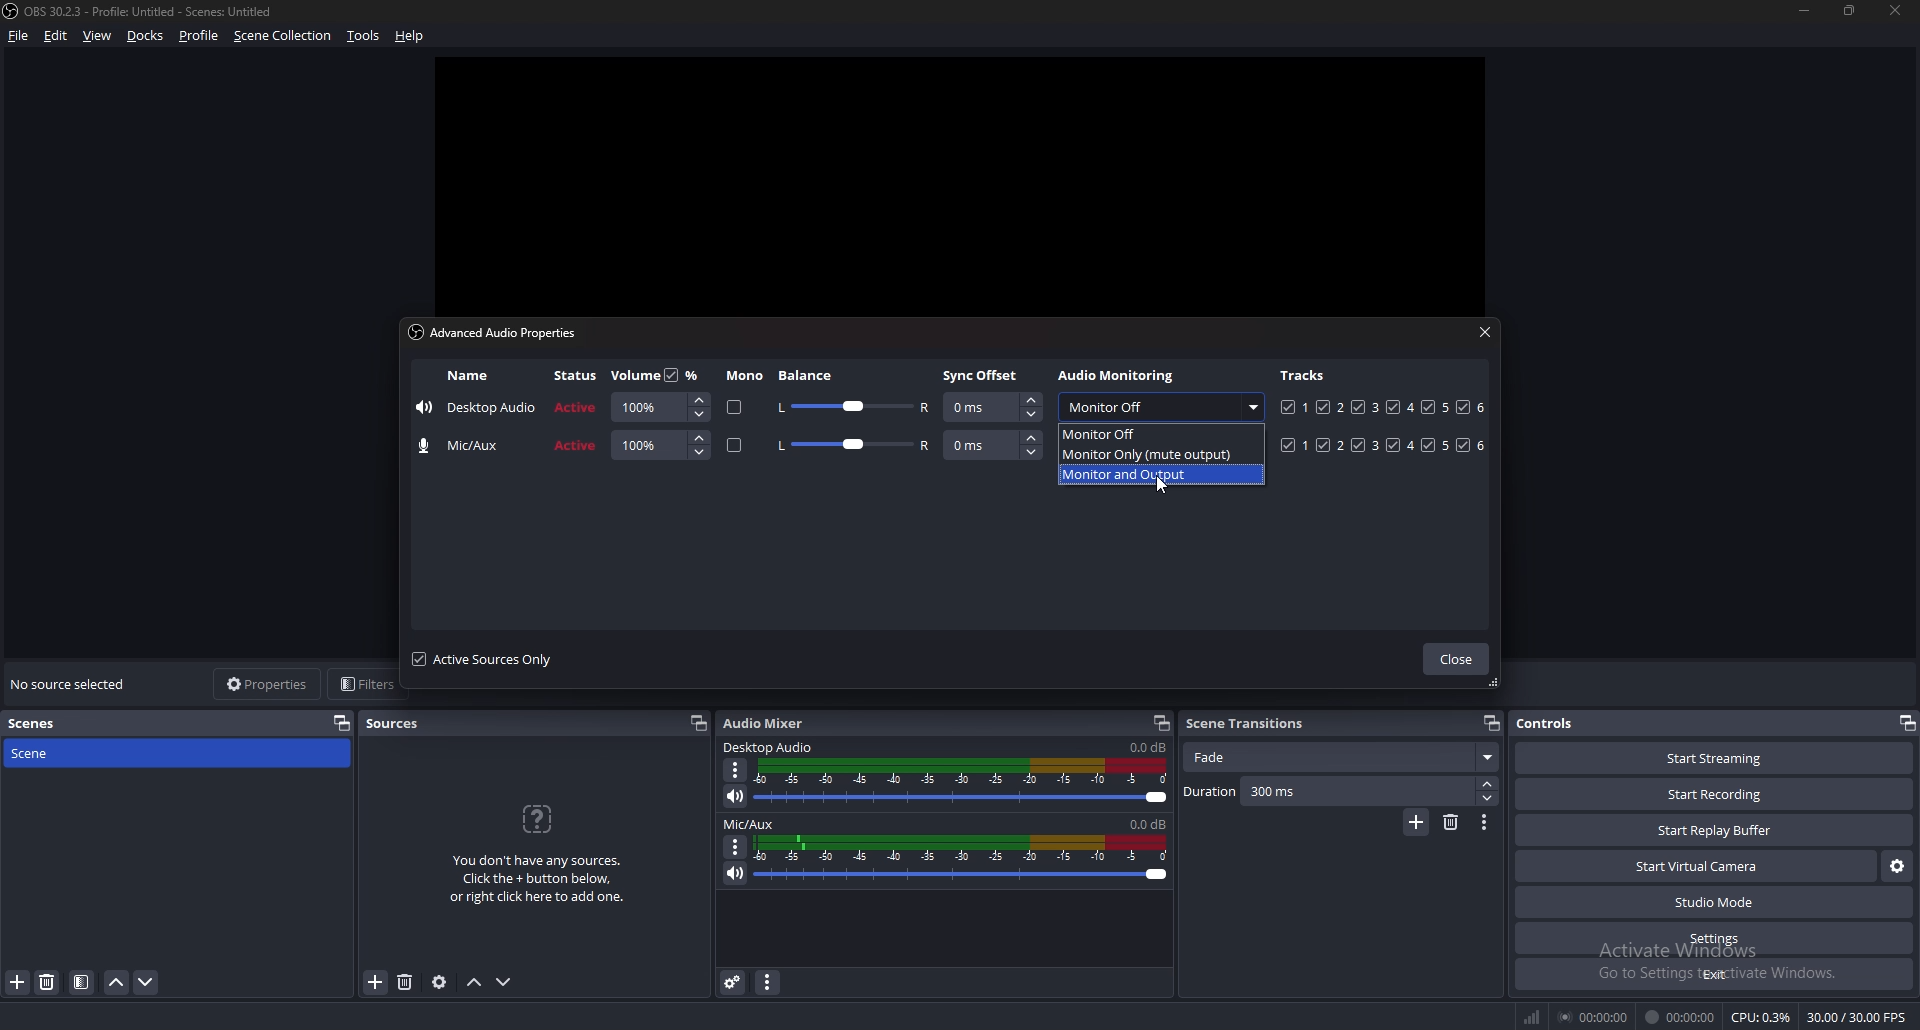 The width and height of the screenshot is (1920, 1030). What do you see at coordinates (1907, 724) in the screenshot?
I see `pop out` at bounding box center [1907, 724].